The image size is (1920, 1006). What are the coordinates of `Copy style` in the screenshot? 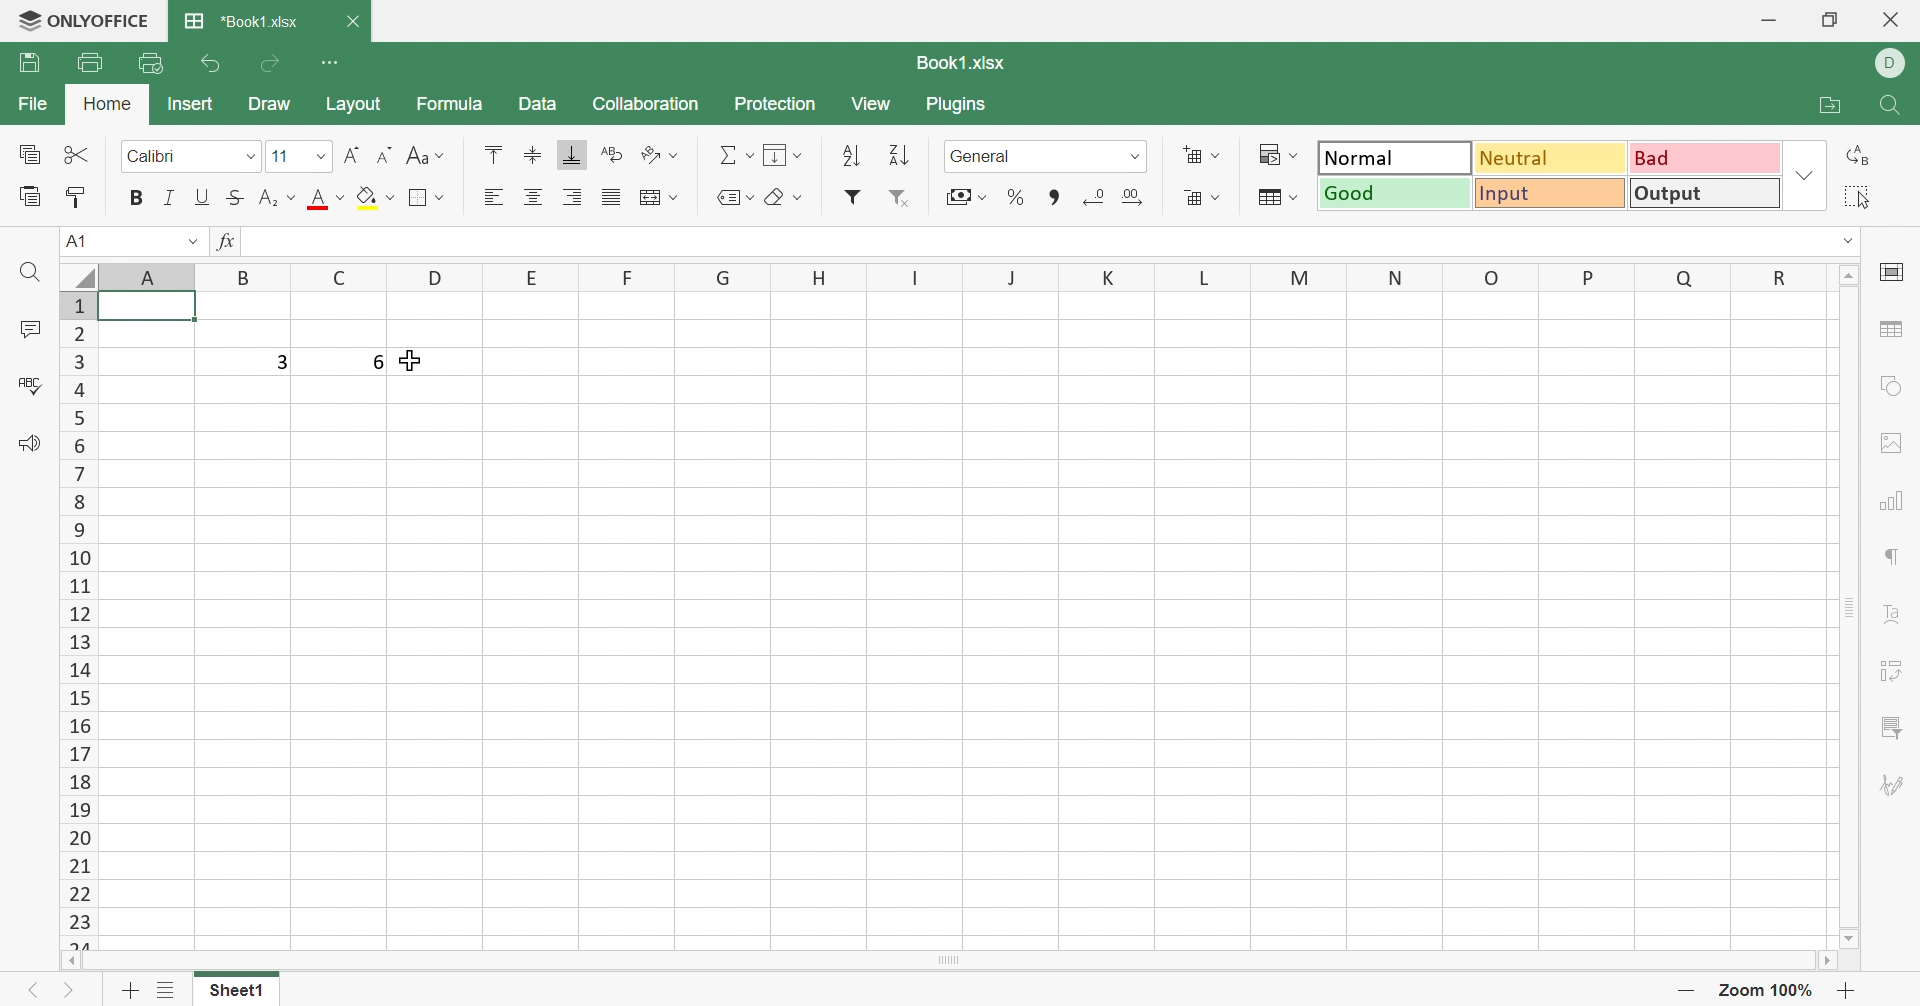 It's located at (72, 196).